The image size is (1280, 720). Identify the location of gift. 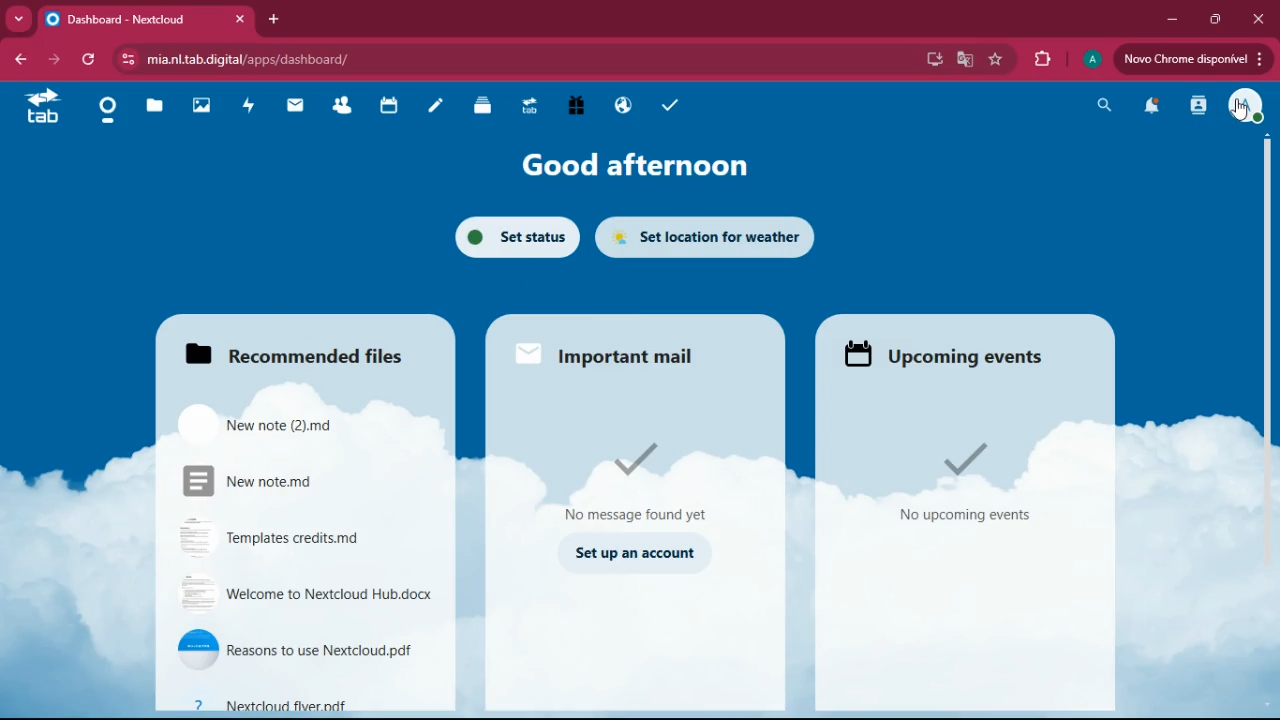
(577, 106).